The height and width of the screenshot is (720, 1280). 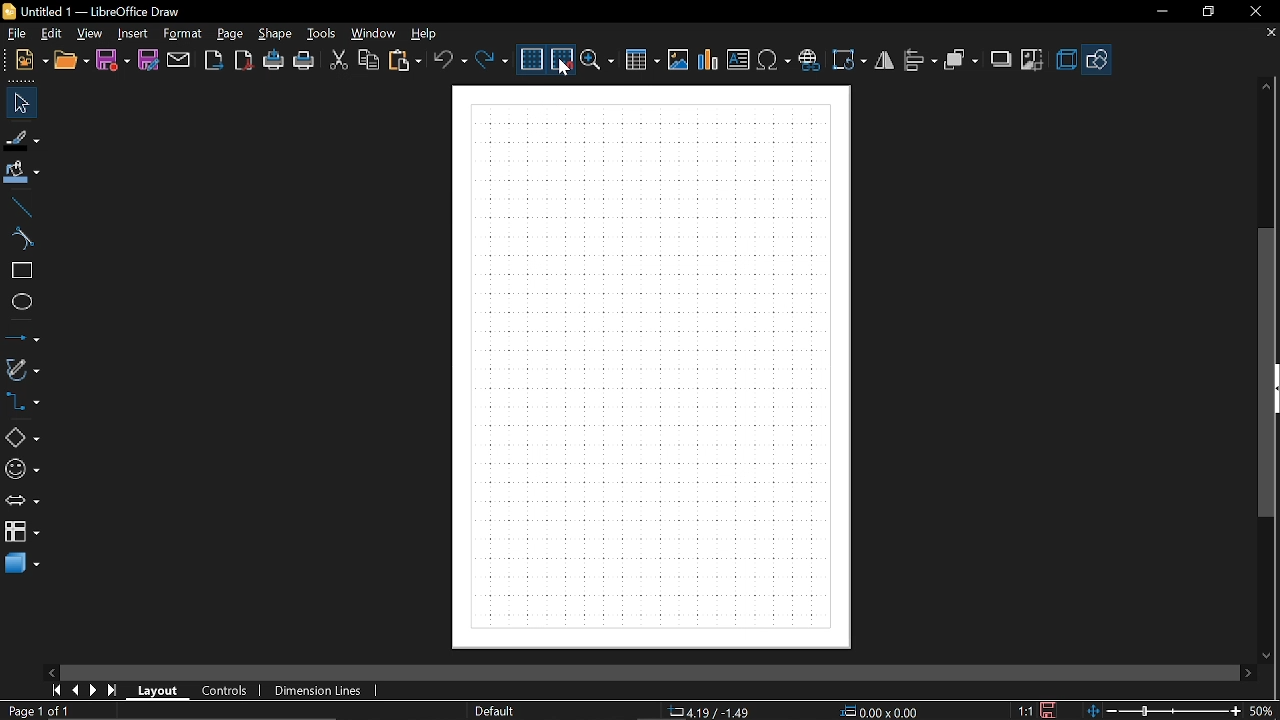 What do you see at coordinates (22, 564) in the screenshot?
I see `3d shapes` at bounding box center [22, 564].